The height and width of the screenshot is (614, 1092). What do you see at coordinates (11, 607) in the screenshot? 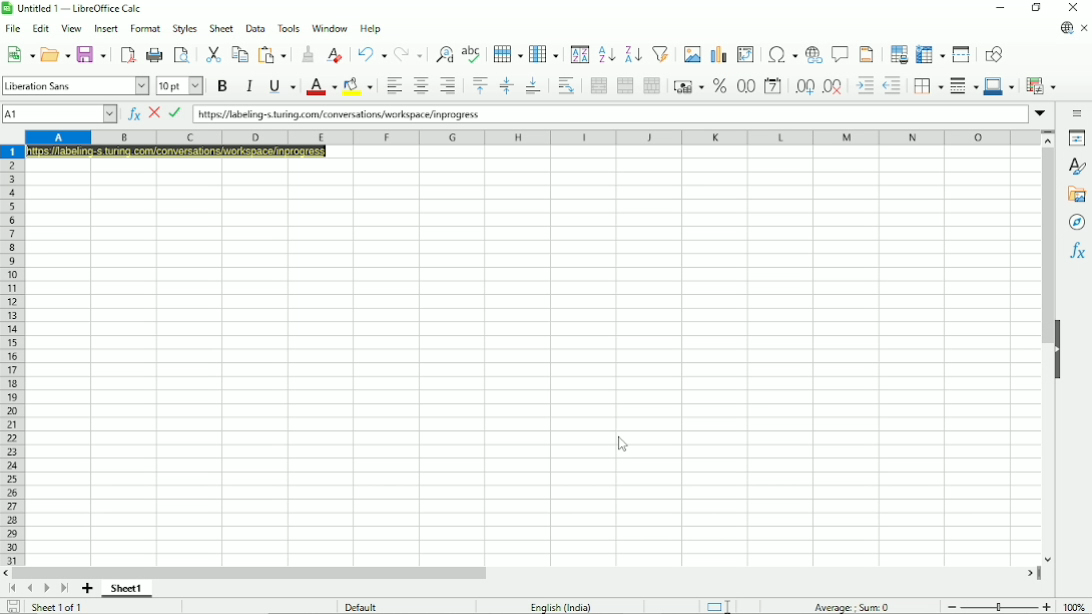
I see `Save` at bounding box center [11, 607].